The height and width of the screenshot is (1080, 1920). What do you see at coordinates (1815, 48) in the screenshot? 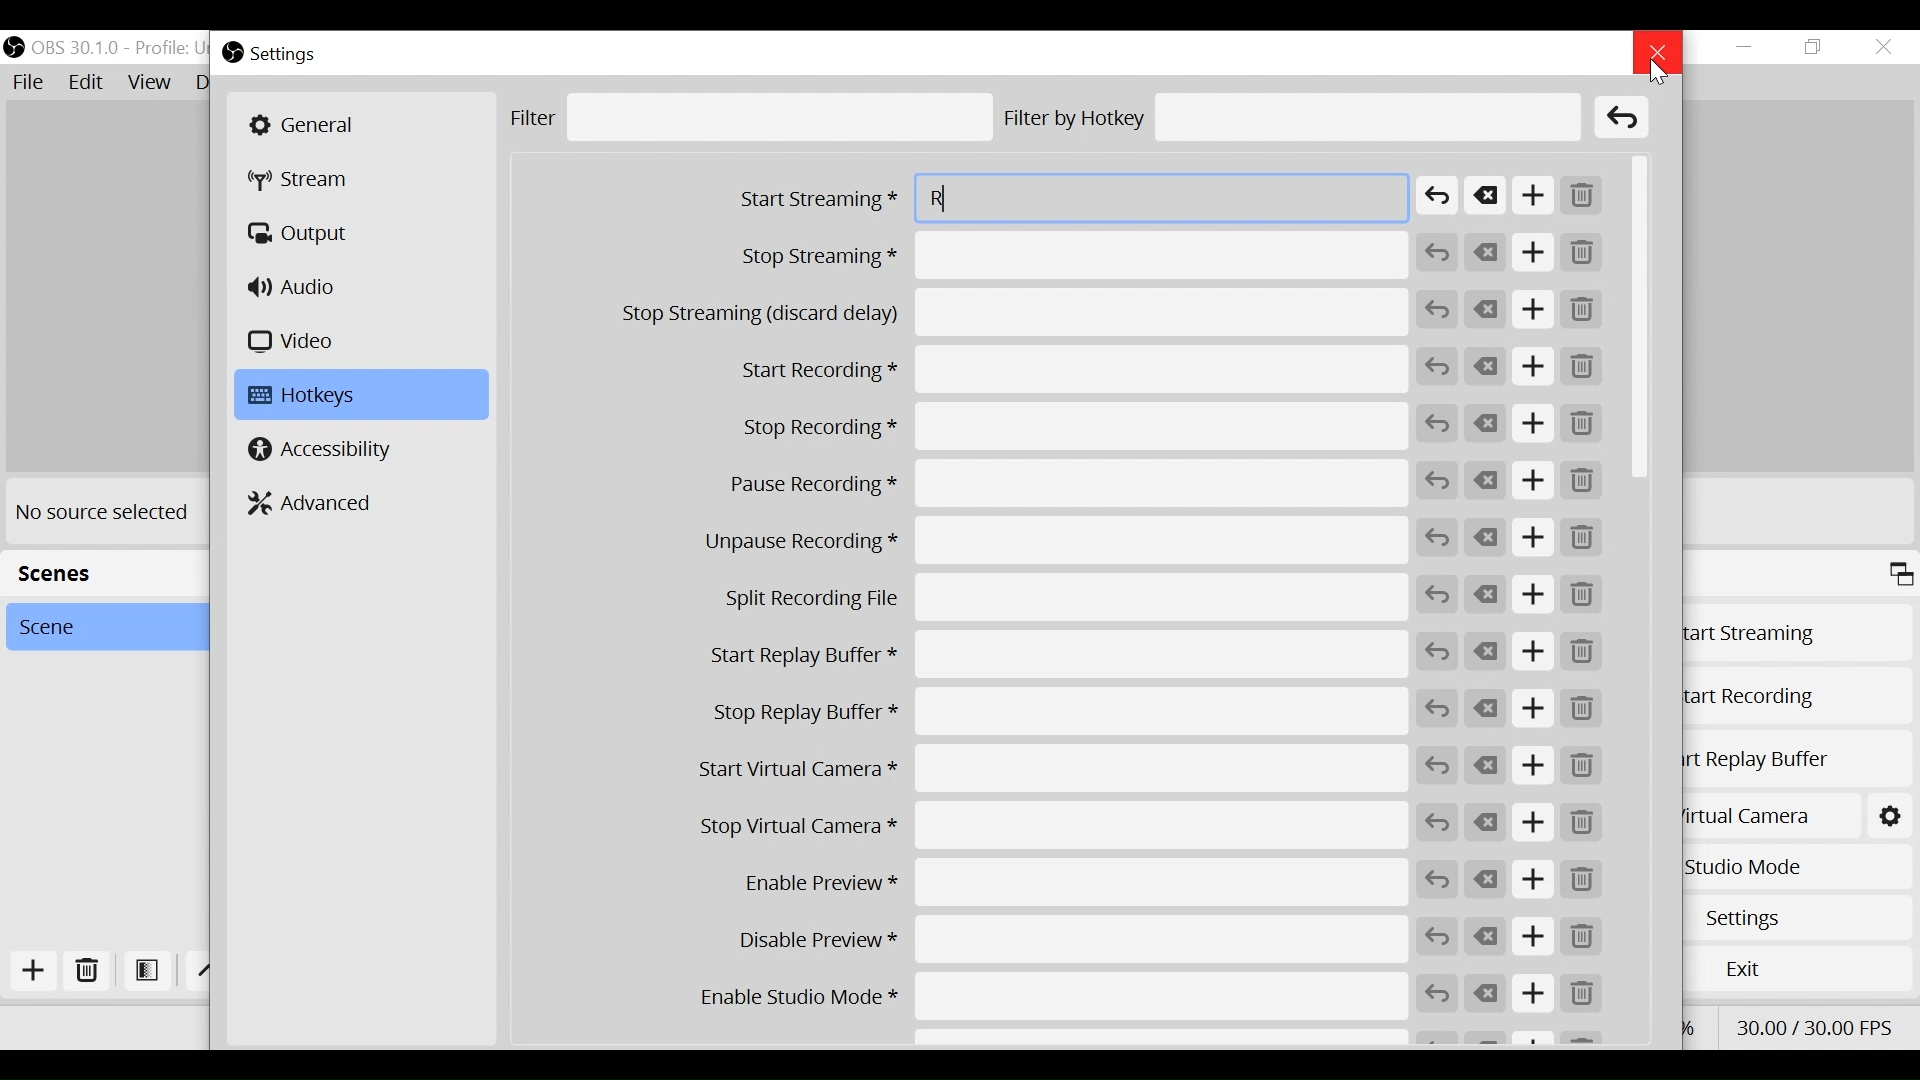
I see `Restore` at bounding box center [1815, 48].